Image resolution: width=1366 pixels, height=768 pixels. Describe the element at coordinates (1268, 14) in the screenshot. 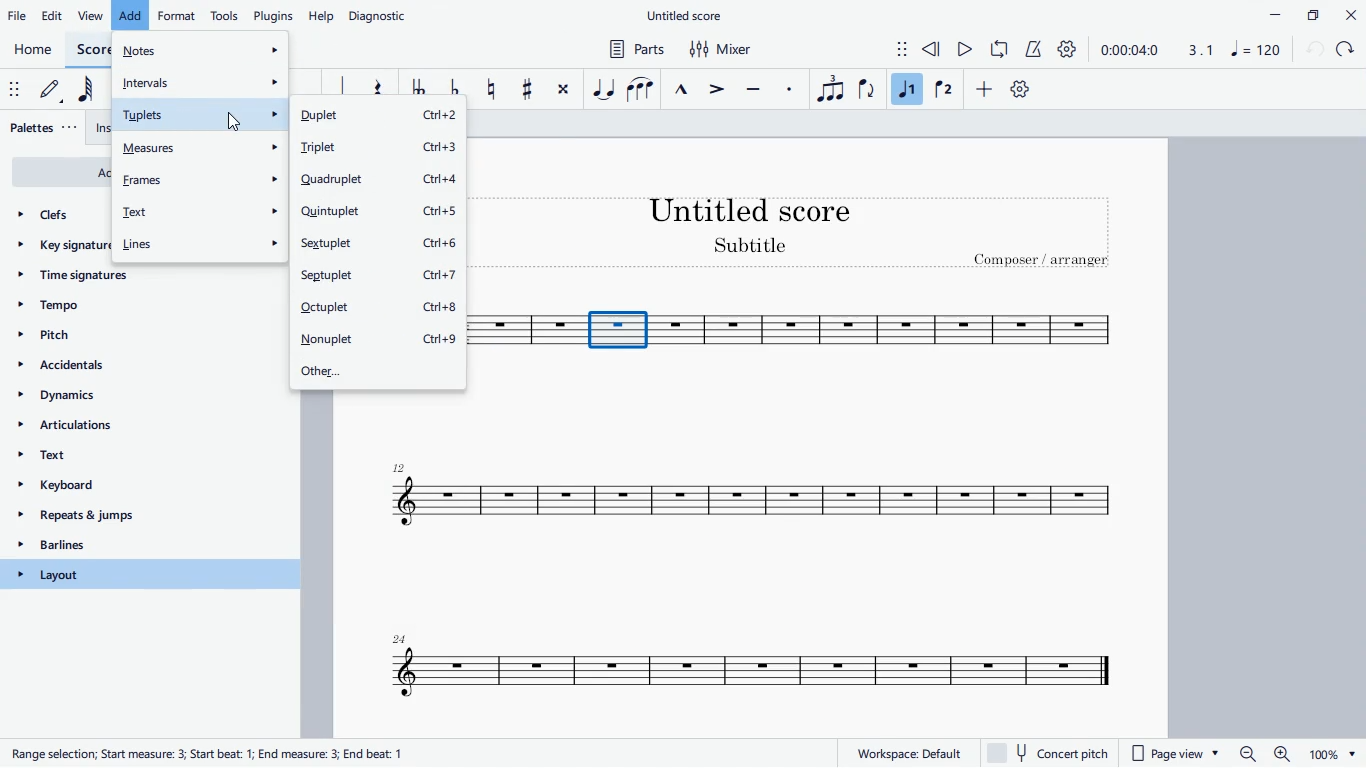

I see `minimize` at that location.